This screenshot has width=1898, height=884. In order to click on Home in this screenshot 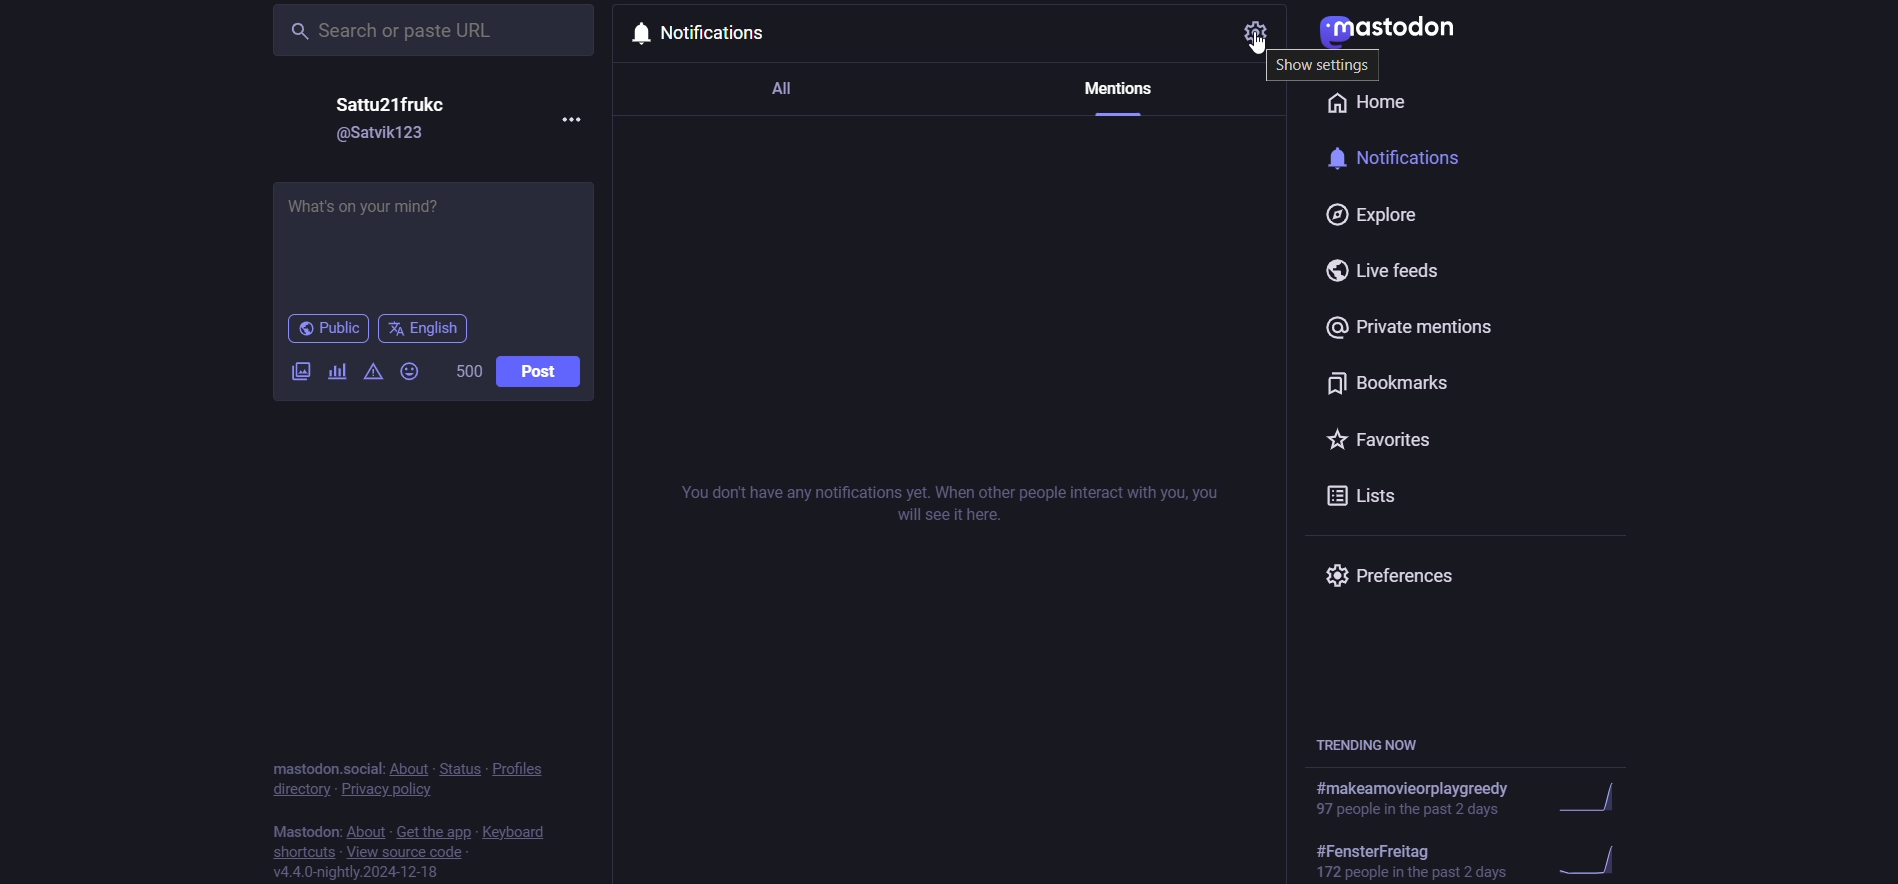, I will do `click(1372, 102)`.